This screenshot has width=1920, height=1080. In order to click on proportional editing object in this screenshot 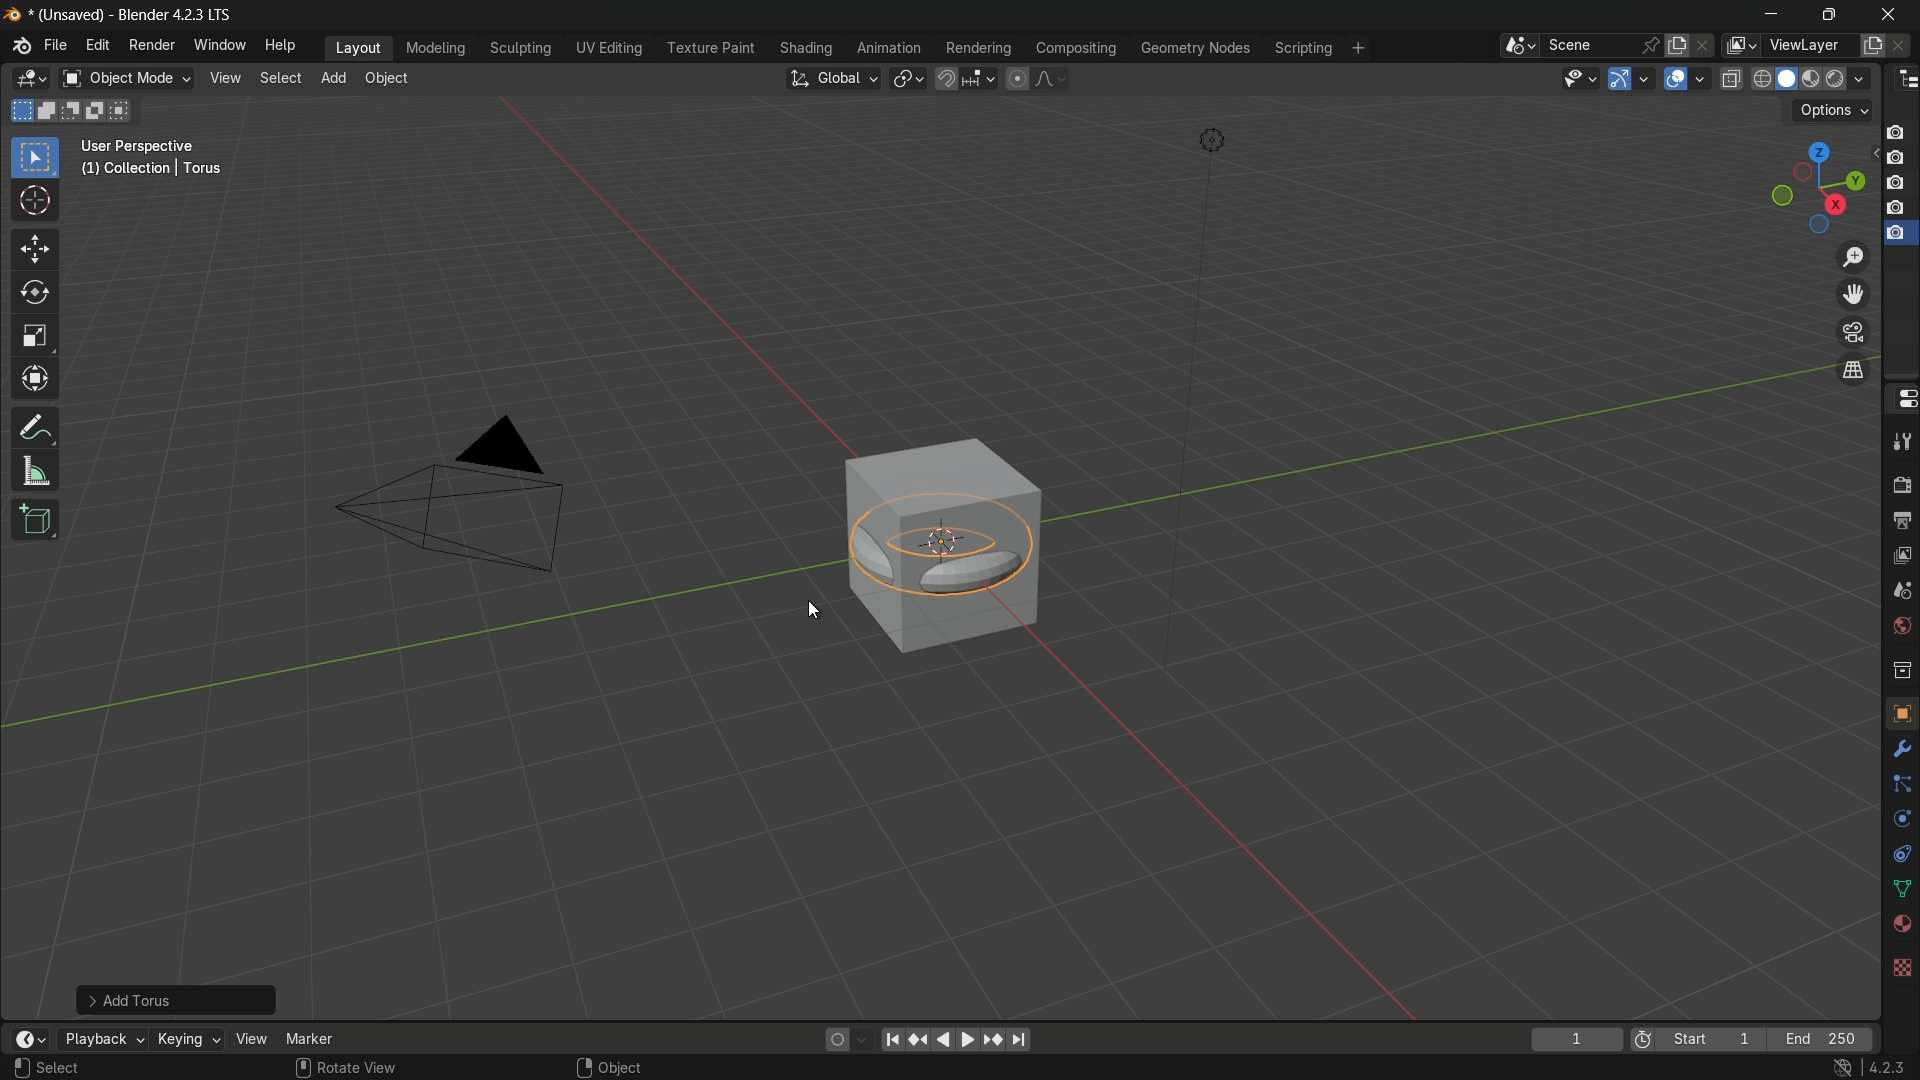, I will do `click(1016, 78)`.